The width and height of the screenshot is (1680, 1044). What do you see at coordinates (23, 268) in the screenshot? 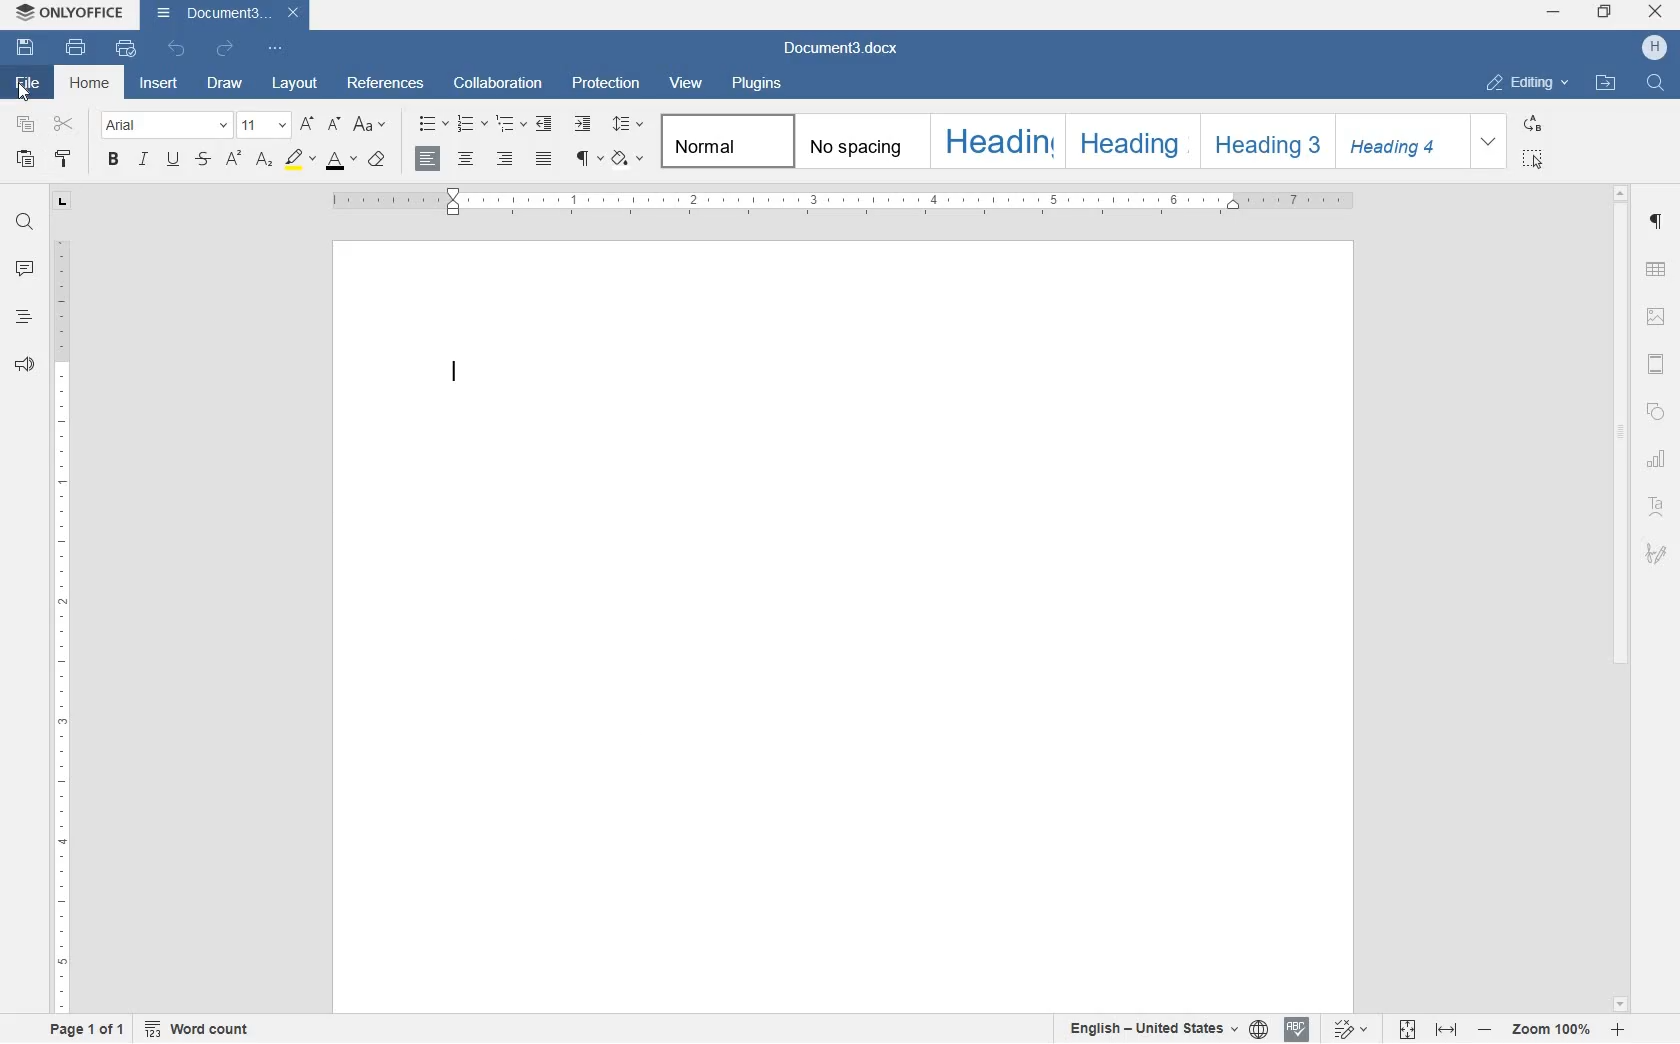
I see `comments` at bounding box center [23, 268].